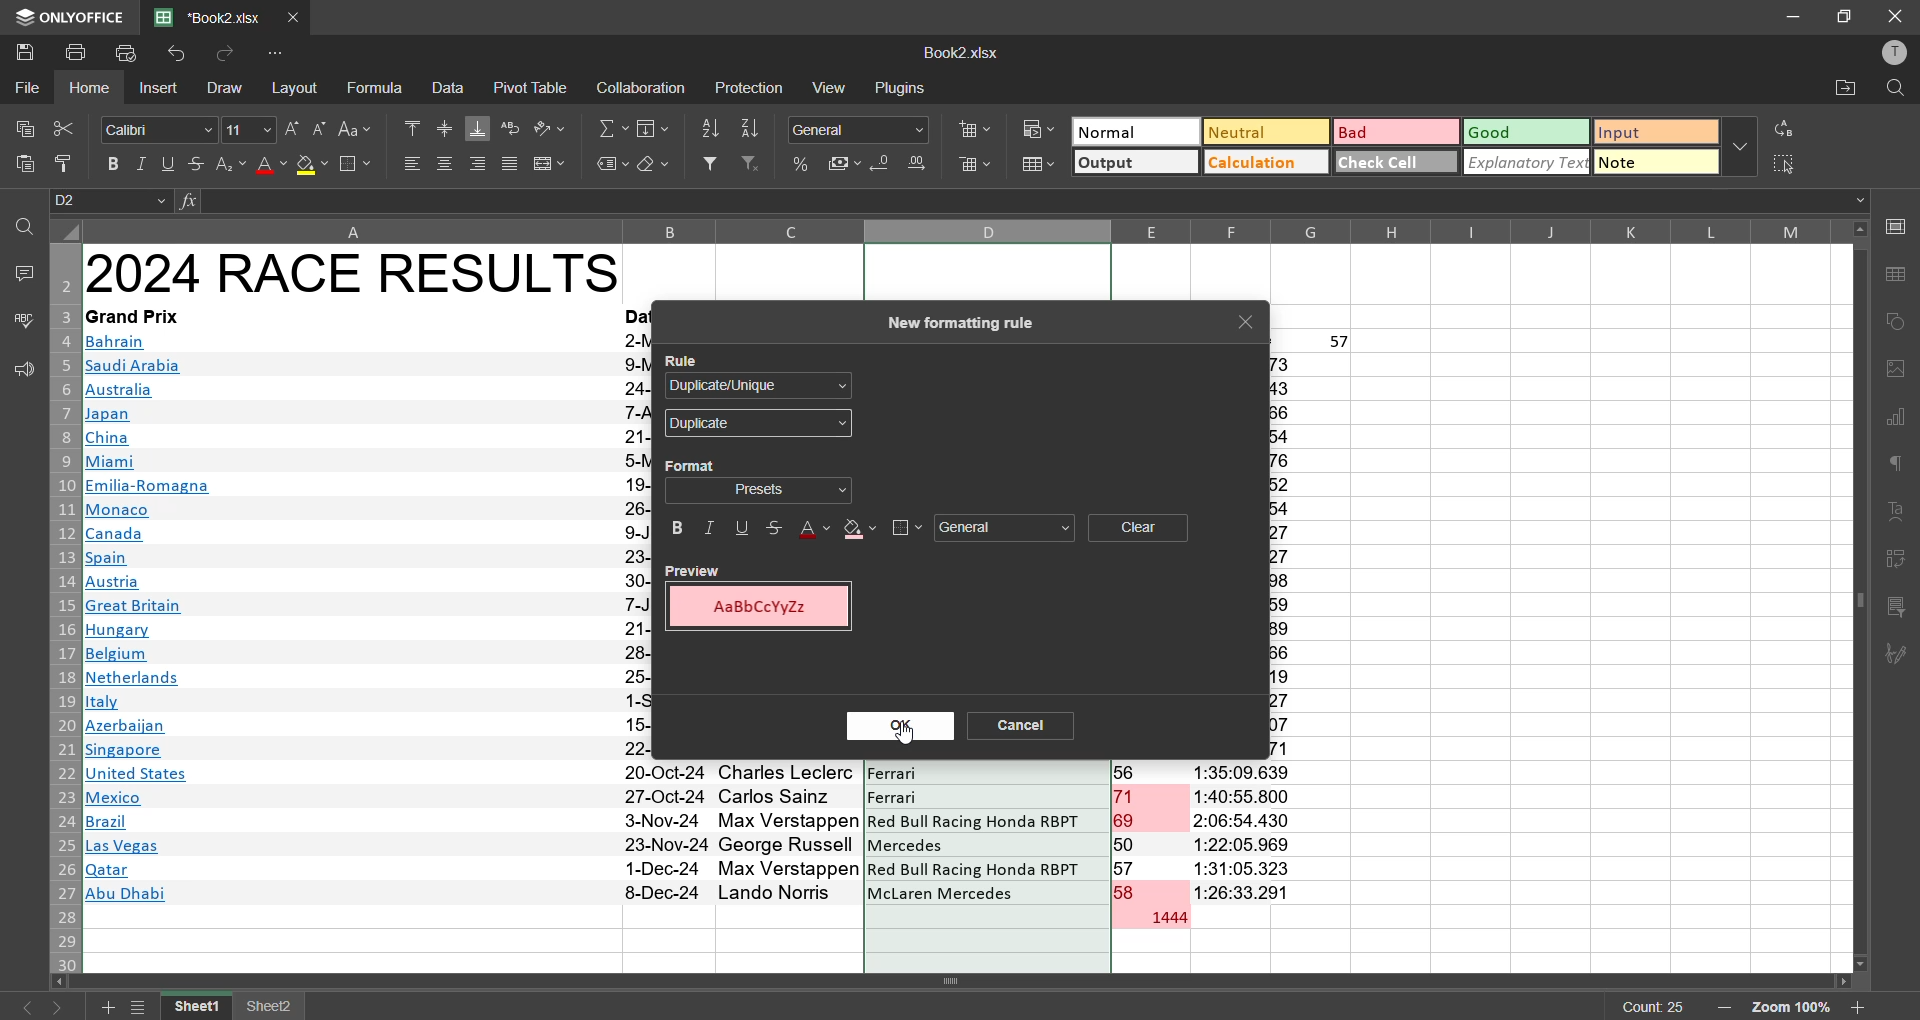  I want to click on rule, so click(767, 386).